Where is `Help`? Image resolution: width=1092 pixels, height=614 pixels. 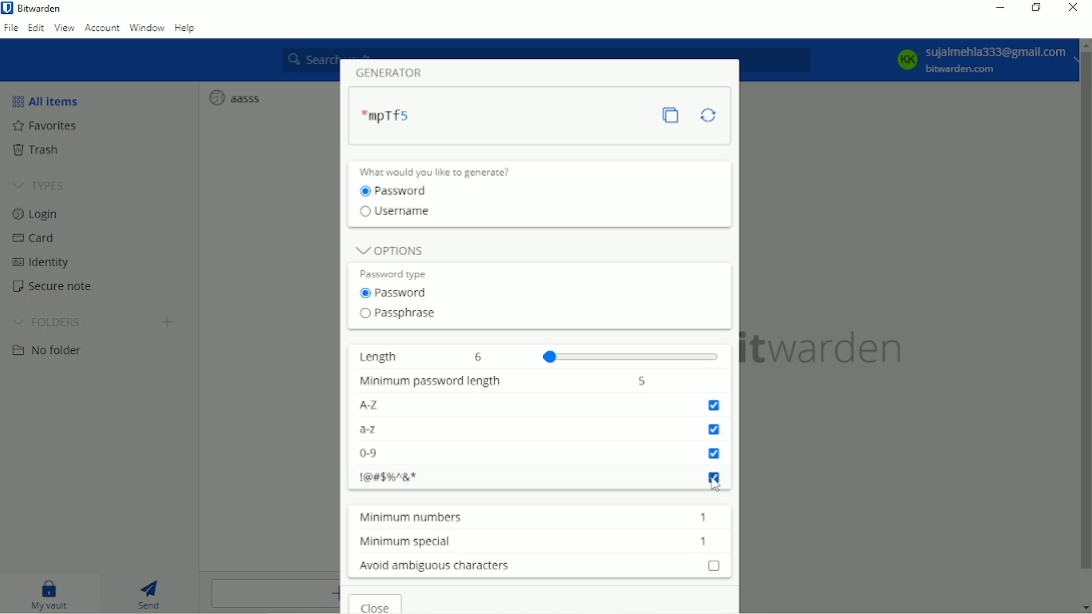
Help is located at coordinates (187, 29).